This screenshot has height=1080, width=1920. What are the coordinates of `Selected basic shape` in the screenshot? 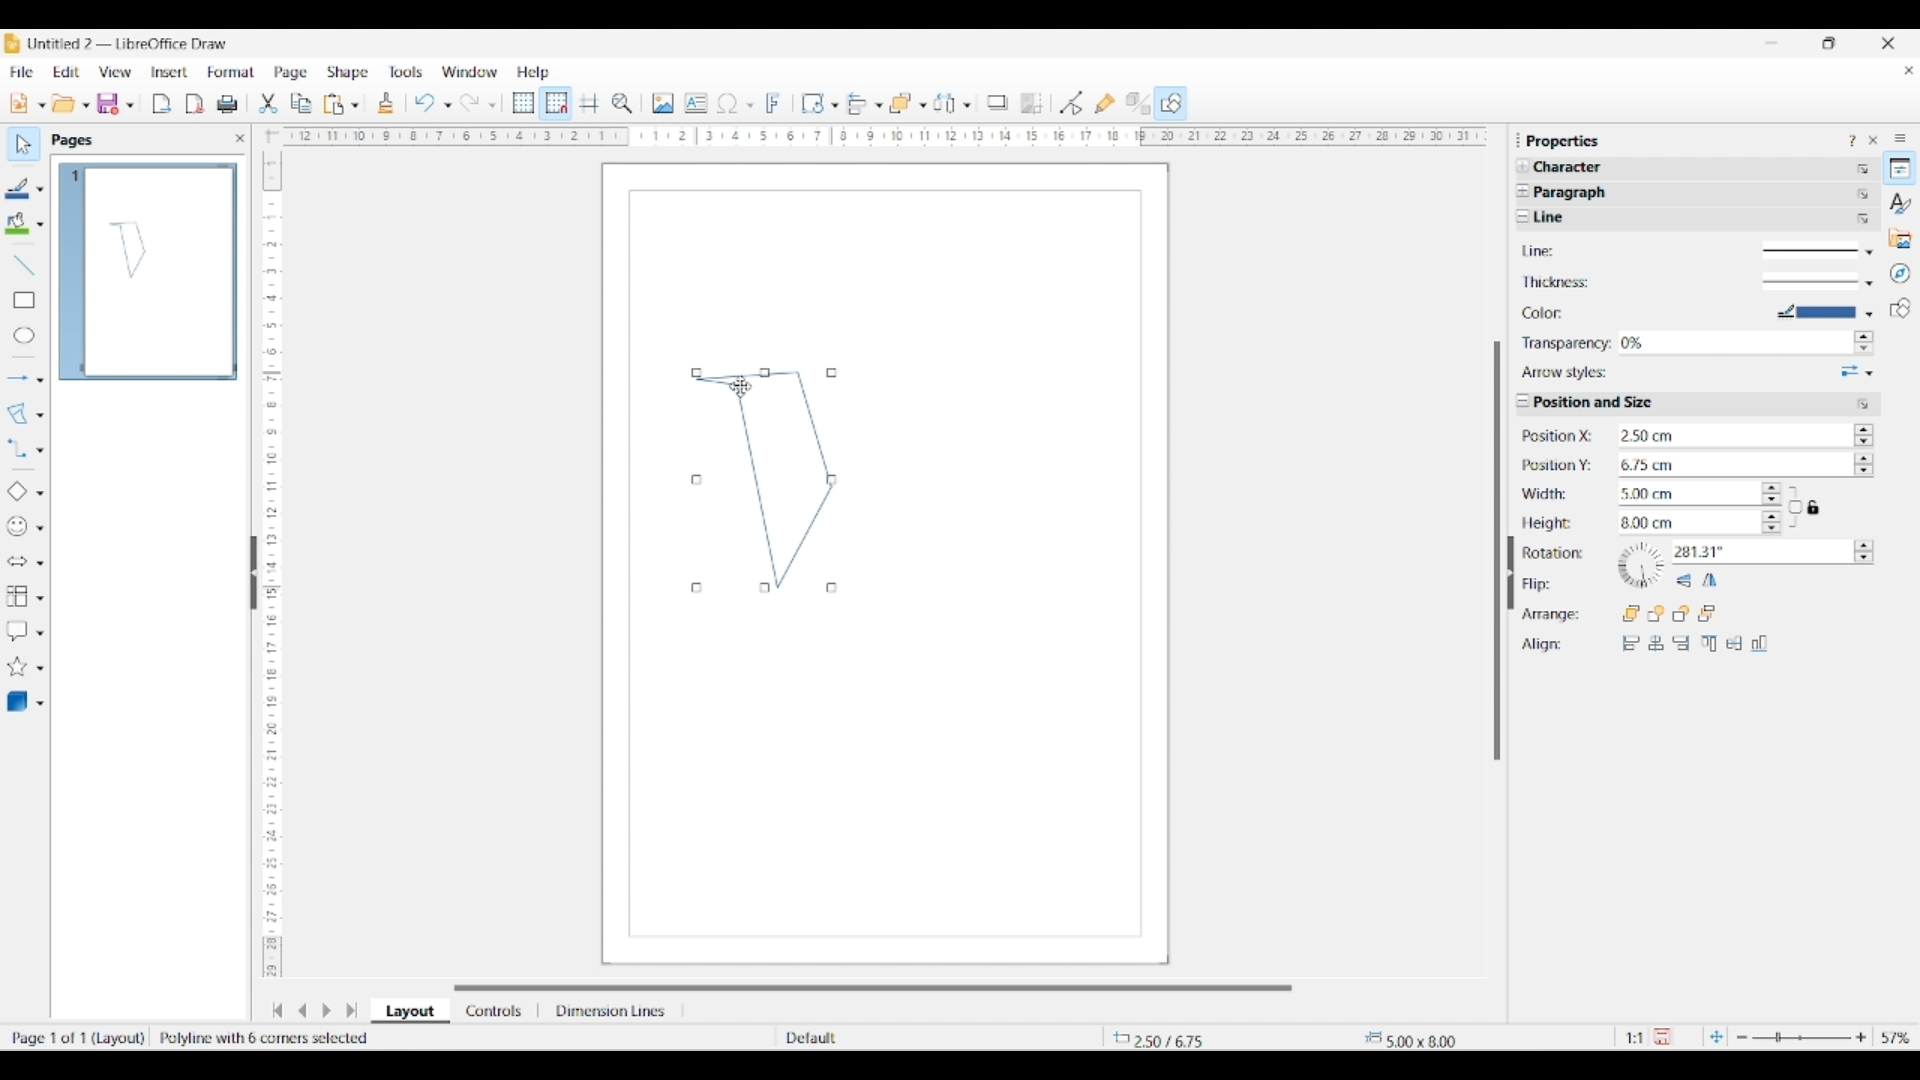 It's located at (16, 492).